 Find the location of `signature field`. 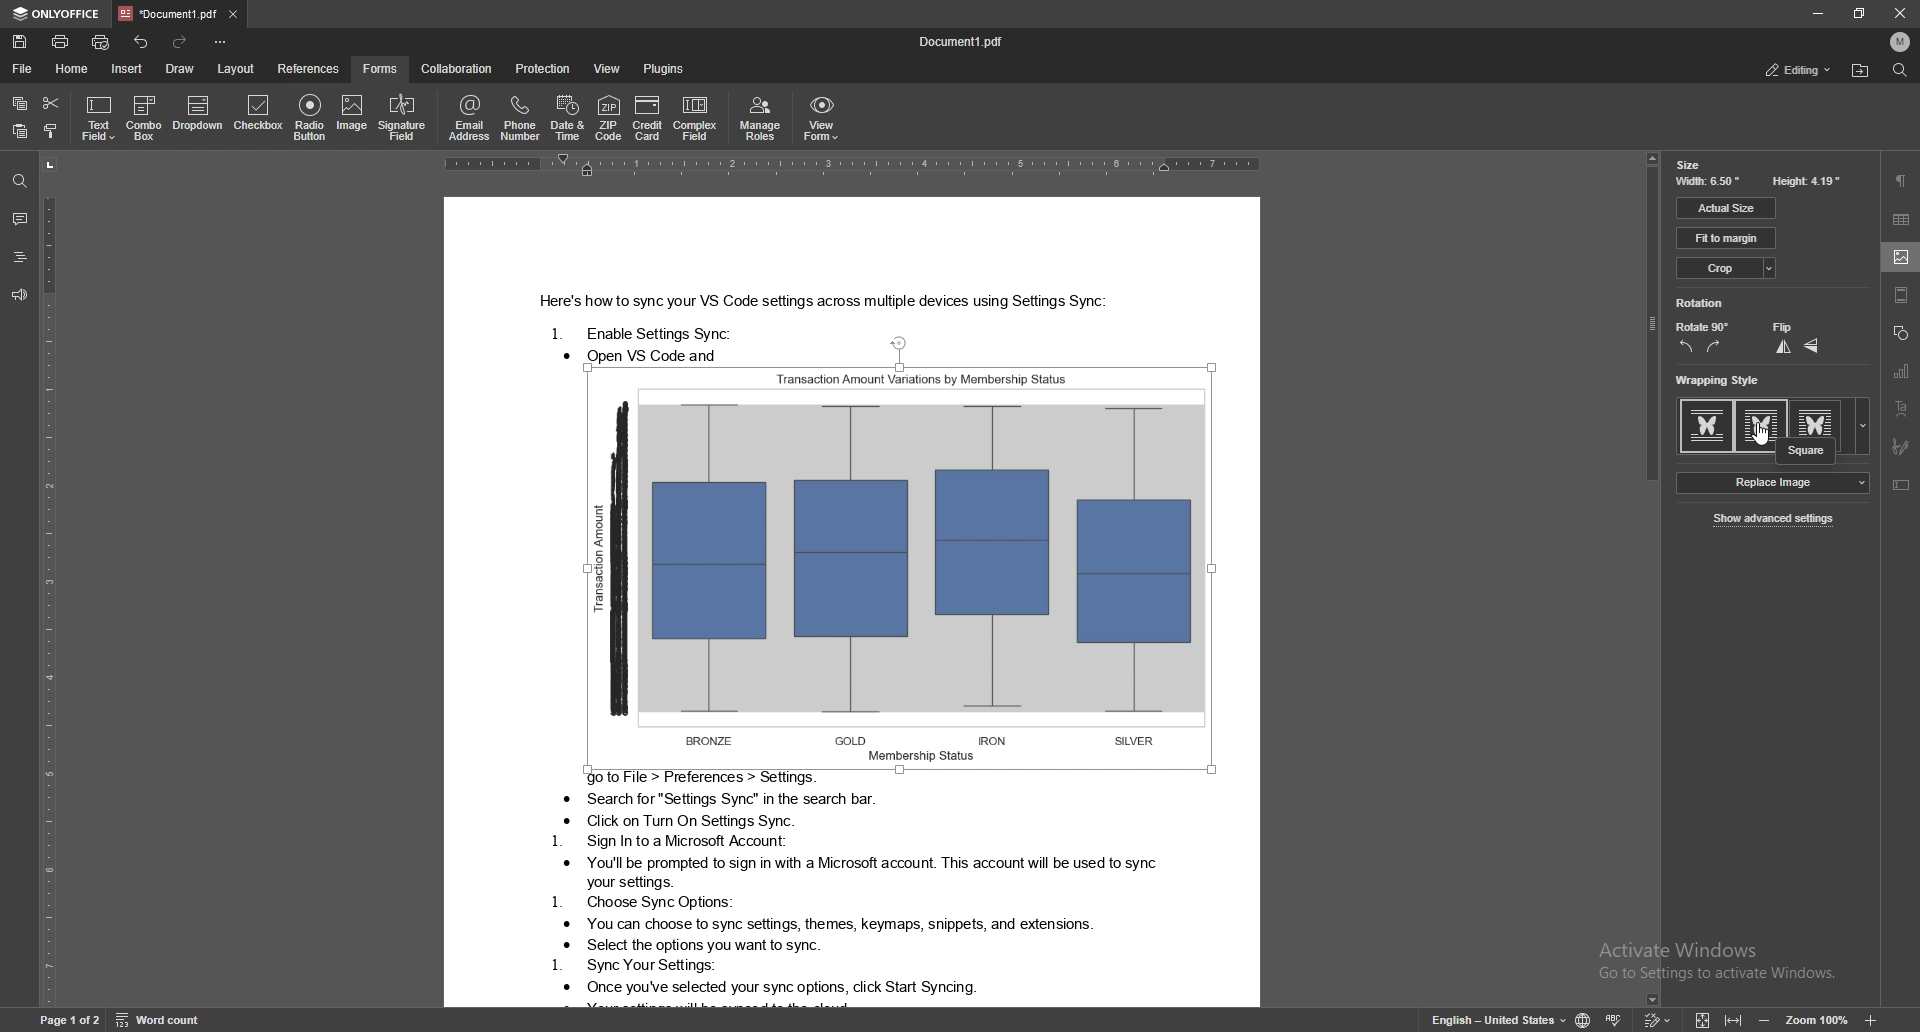

signature field is located at coordinates (1900, 446).